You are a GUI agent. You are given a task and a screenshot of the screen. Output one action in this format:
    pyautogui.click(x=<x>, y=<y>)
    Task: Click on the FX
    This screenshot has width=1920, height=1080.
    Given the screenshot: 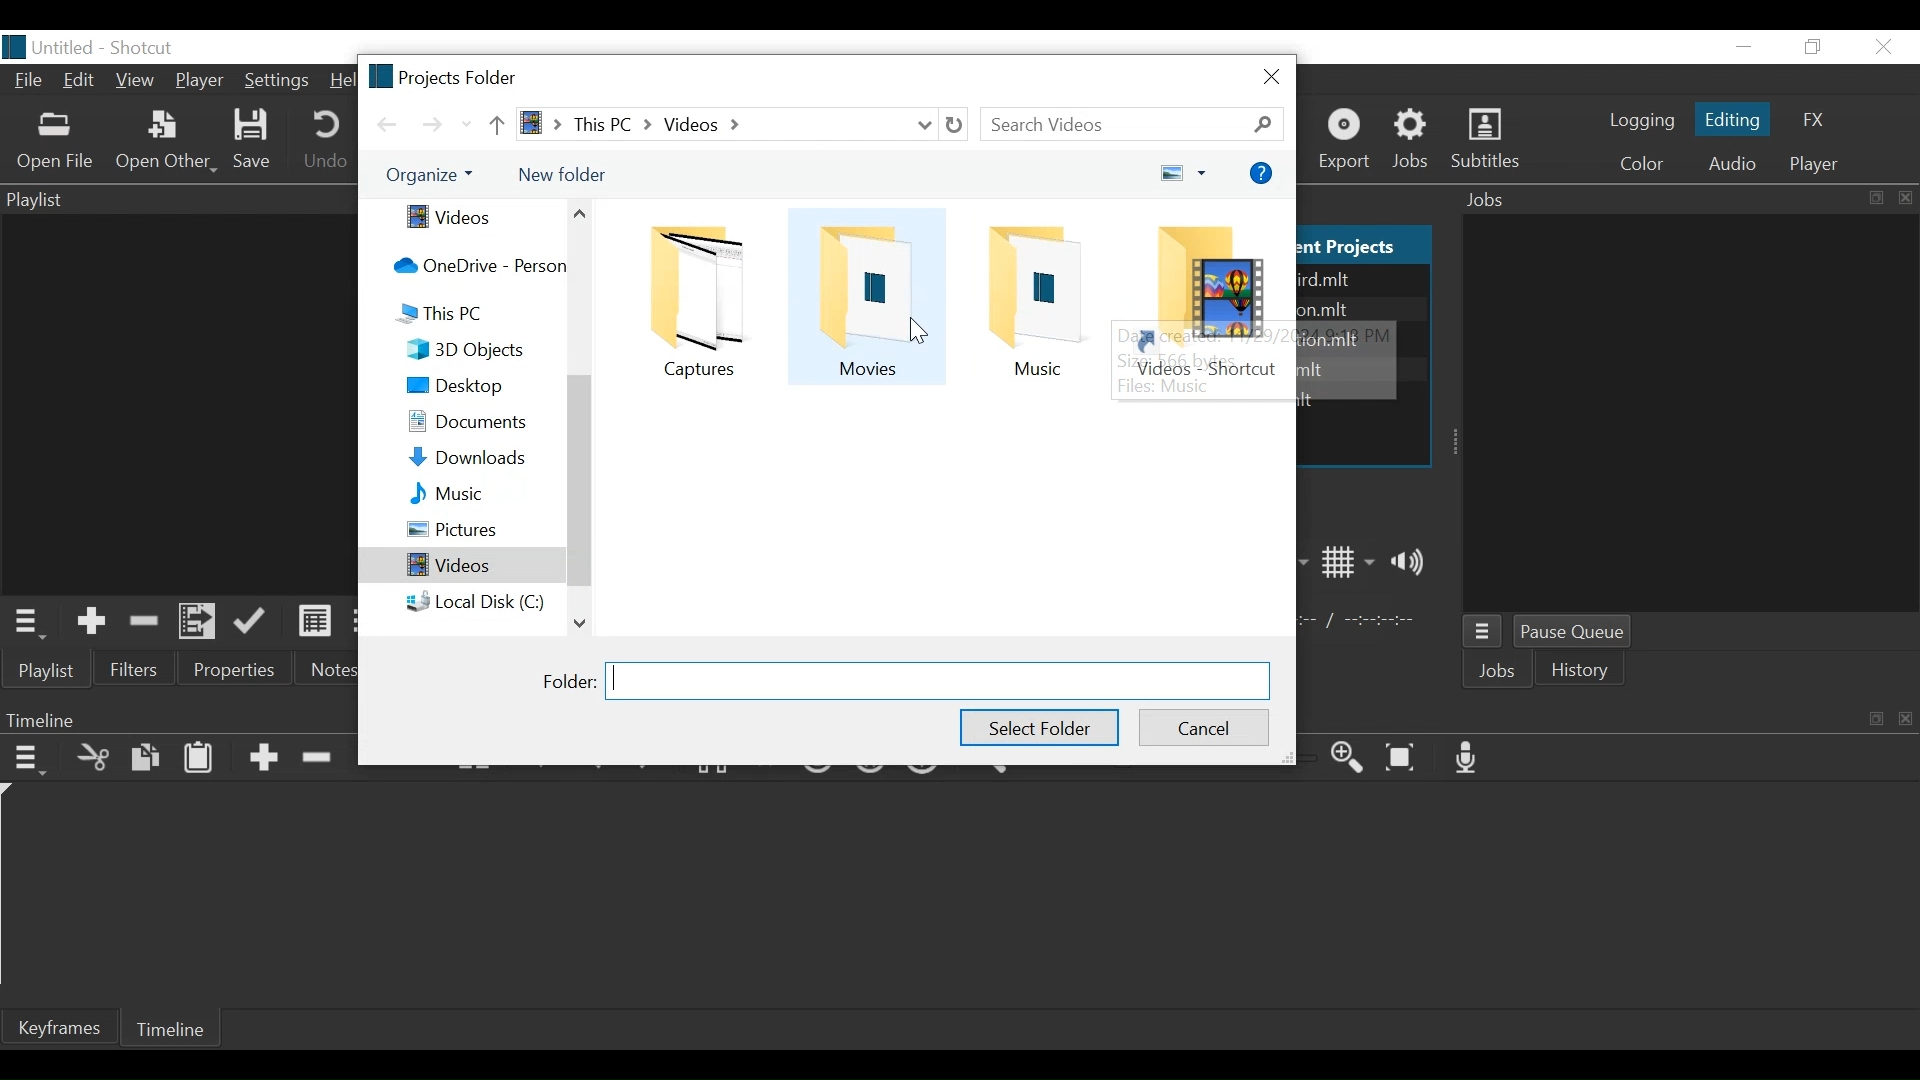 What is the action you would take?
    pyautogui.click(x=1815, y=121)
    